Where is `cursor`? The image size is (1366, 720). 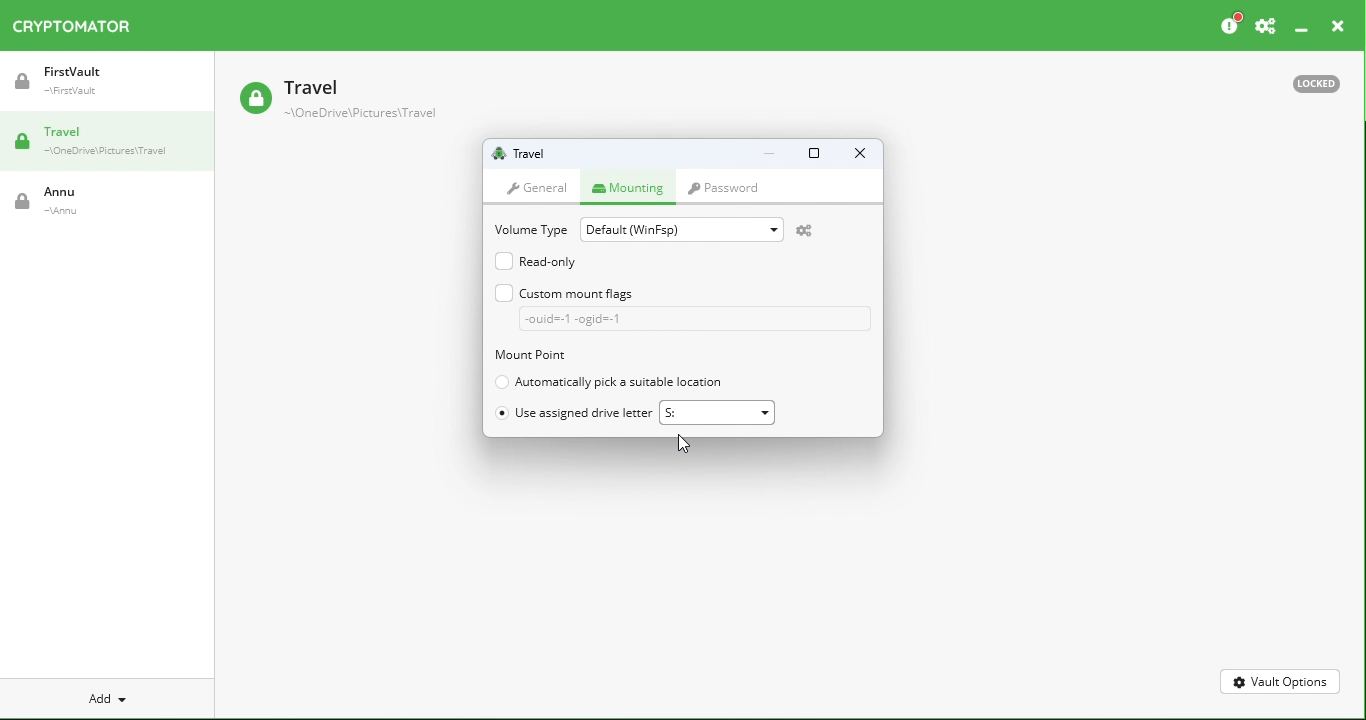 cursor is located at coordinates (687, 444).